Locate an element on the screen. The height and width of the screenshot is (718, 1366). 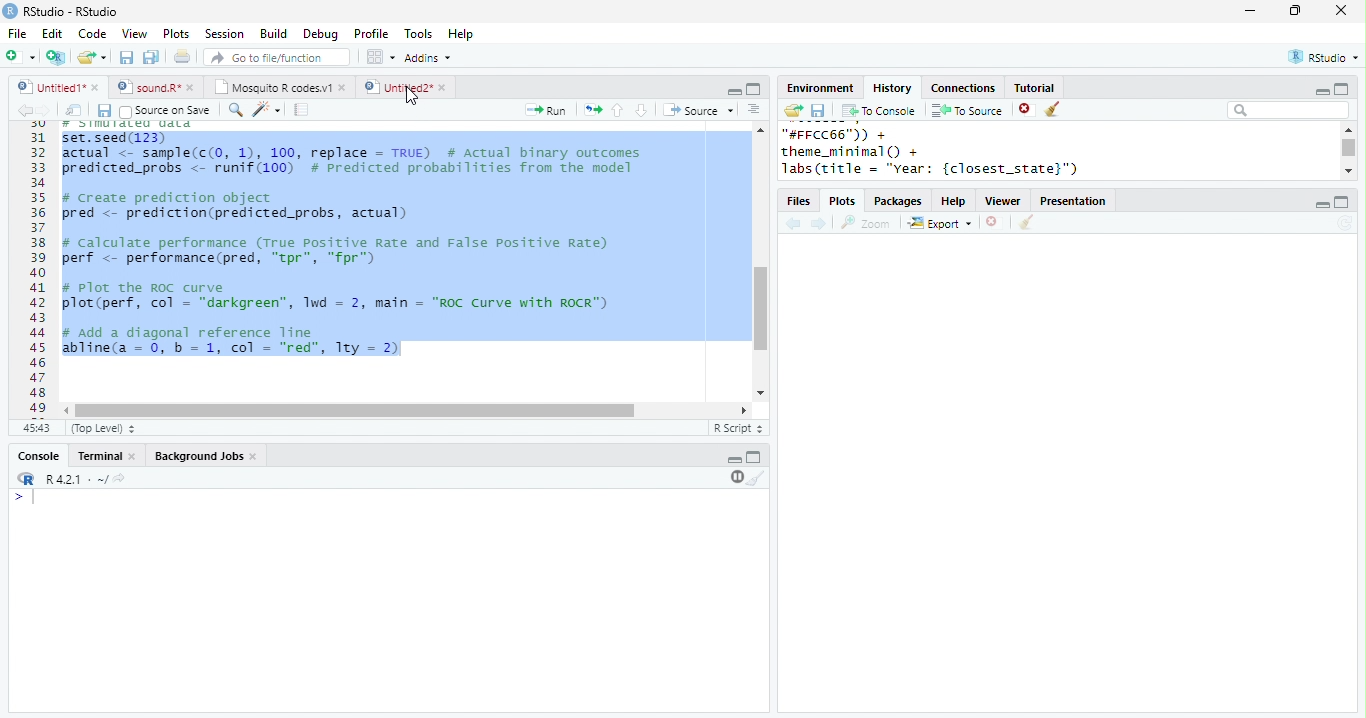
# calculate performance (True Positive Rate and False Positive Rate)
perf <- performance(pred, “tpr", “fpr") is located at coordinates (334, 251).